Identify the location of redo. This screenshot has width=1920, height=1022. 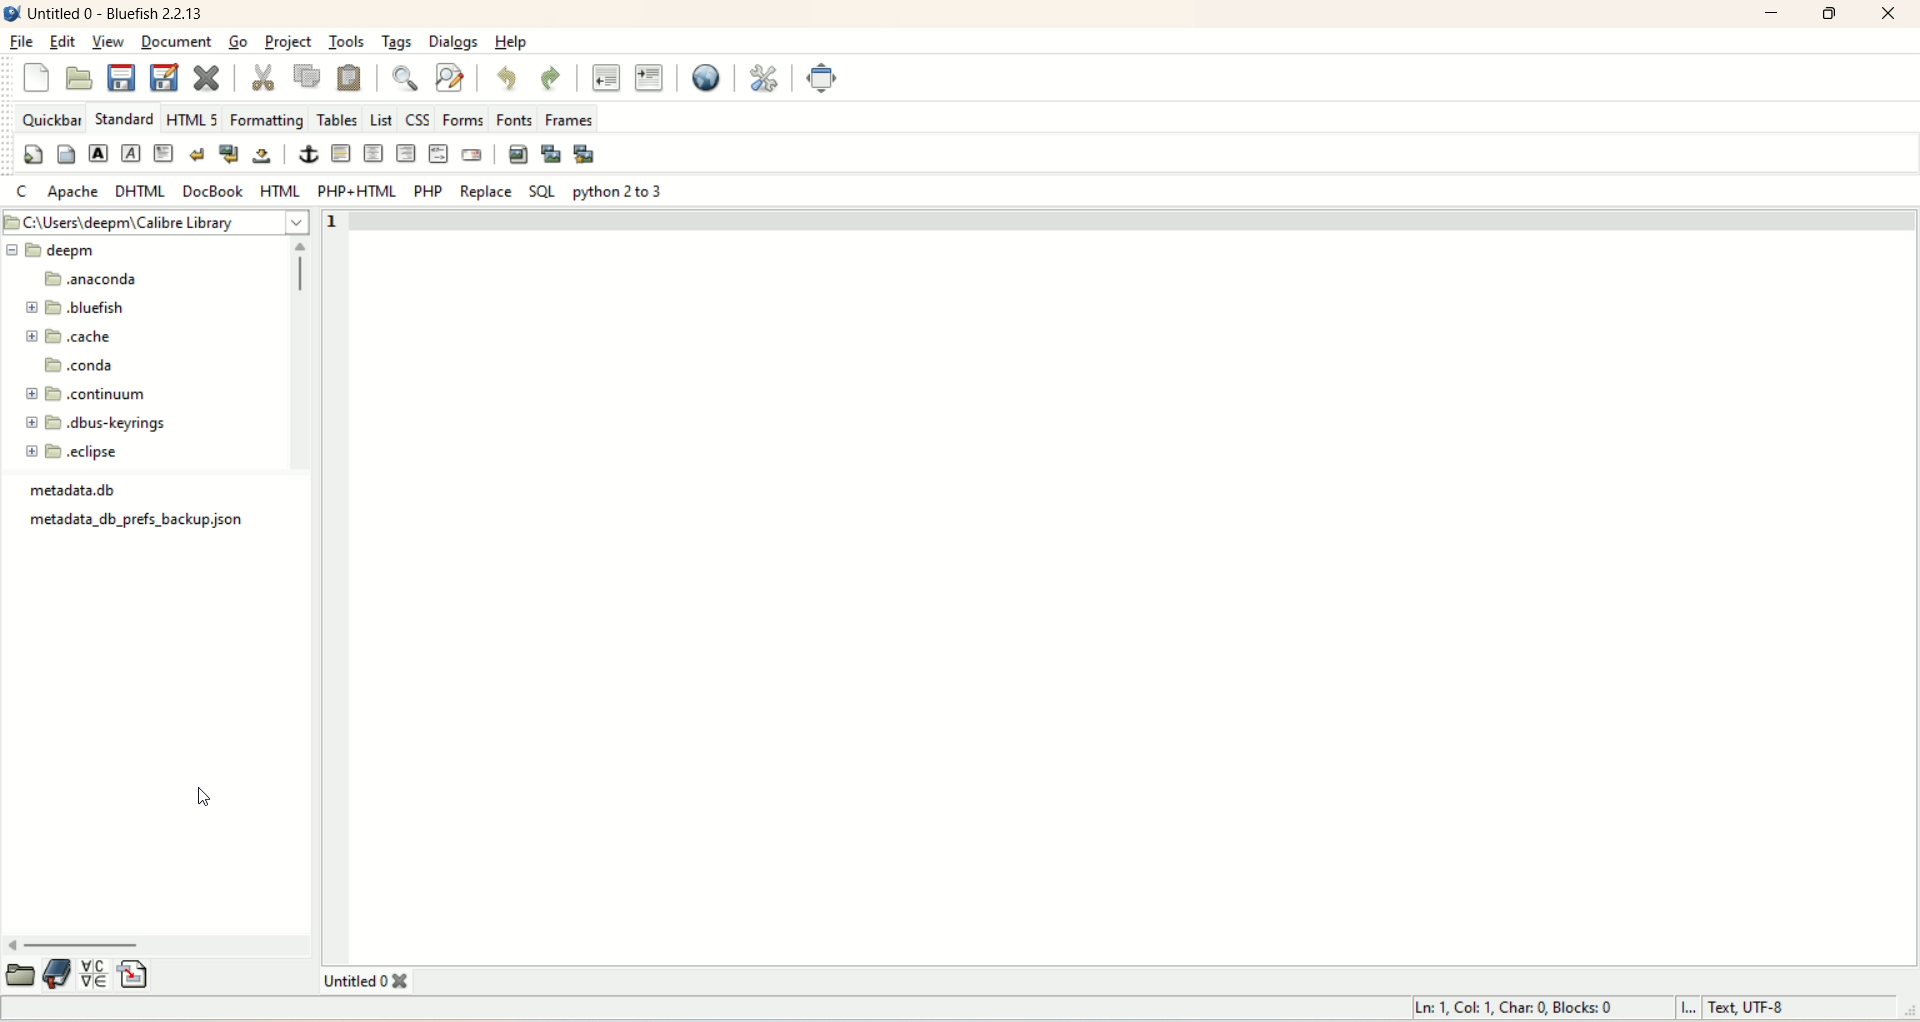
(549, 75).